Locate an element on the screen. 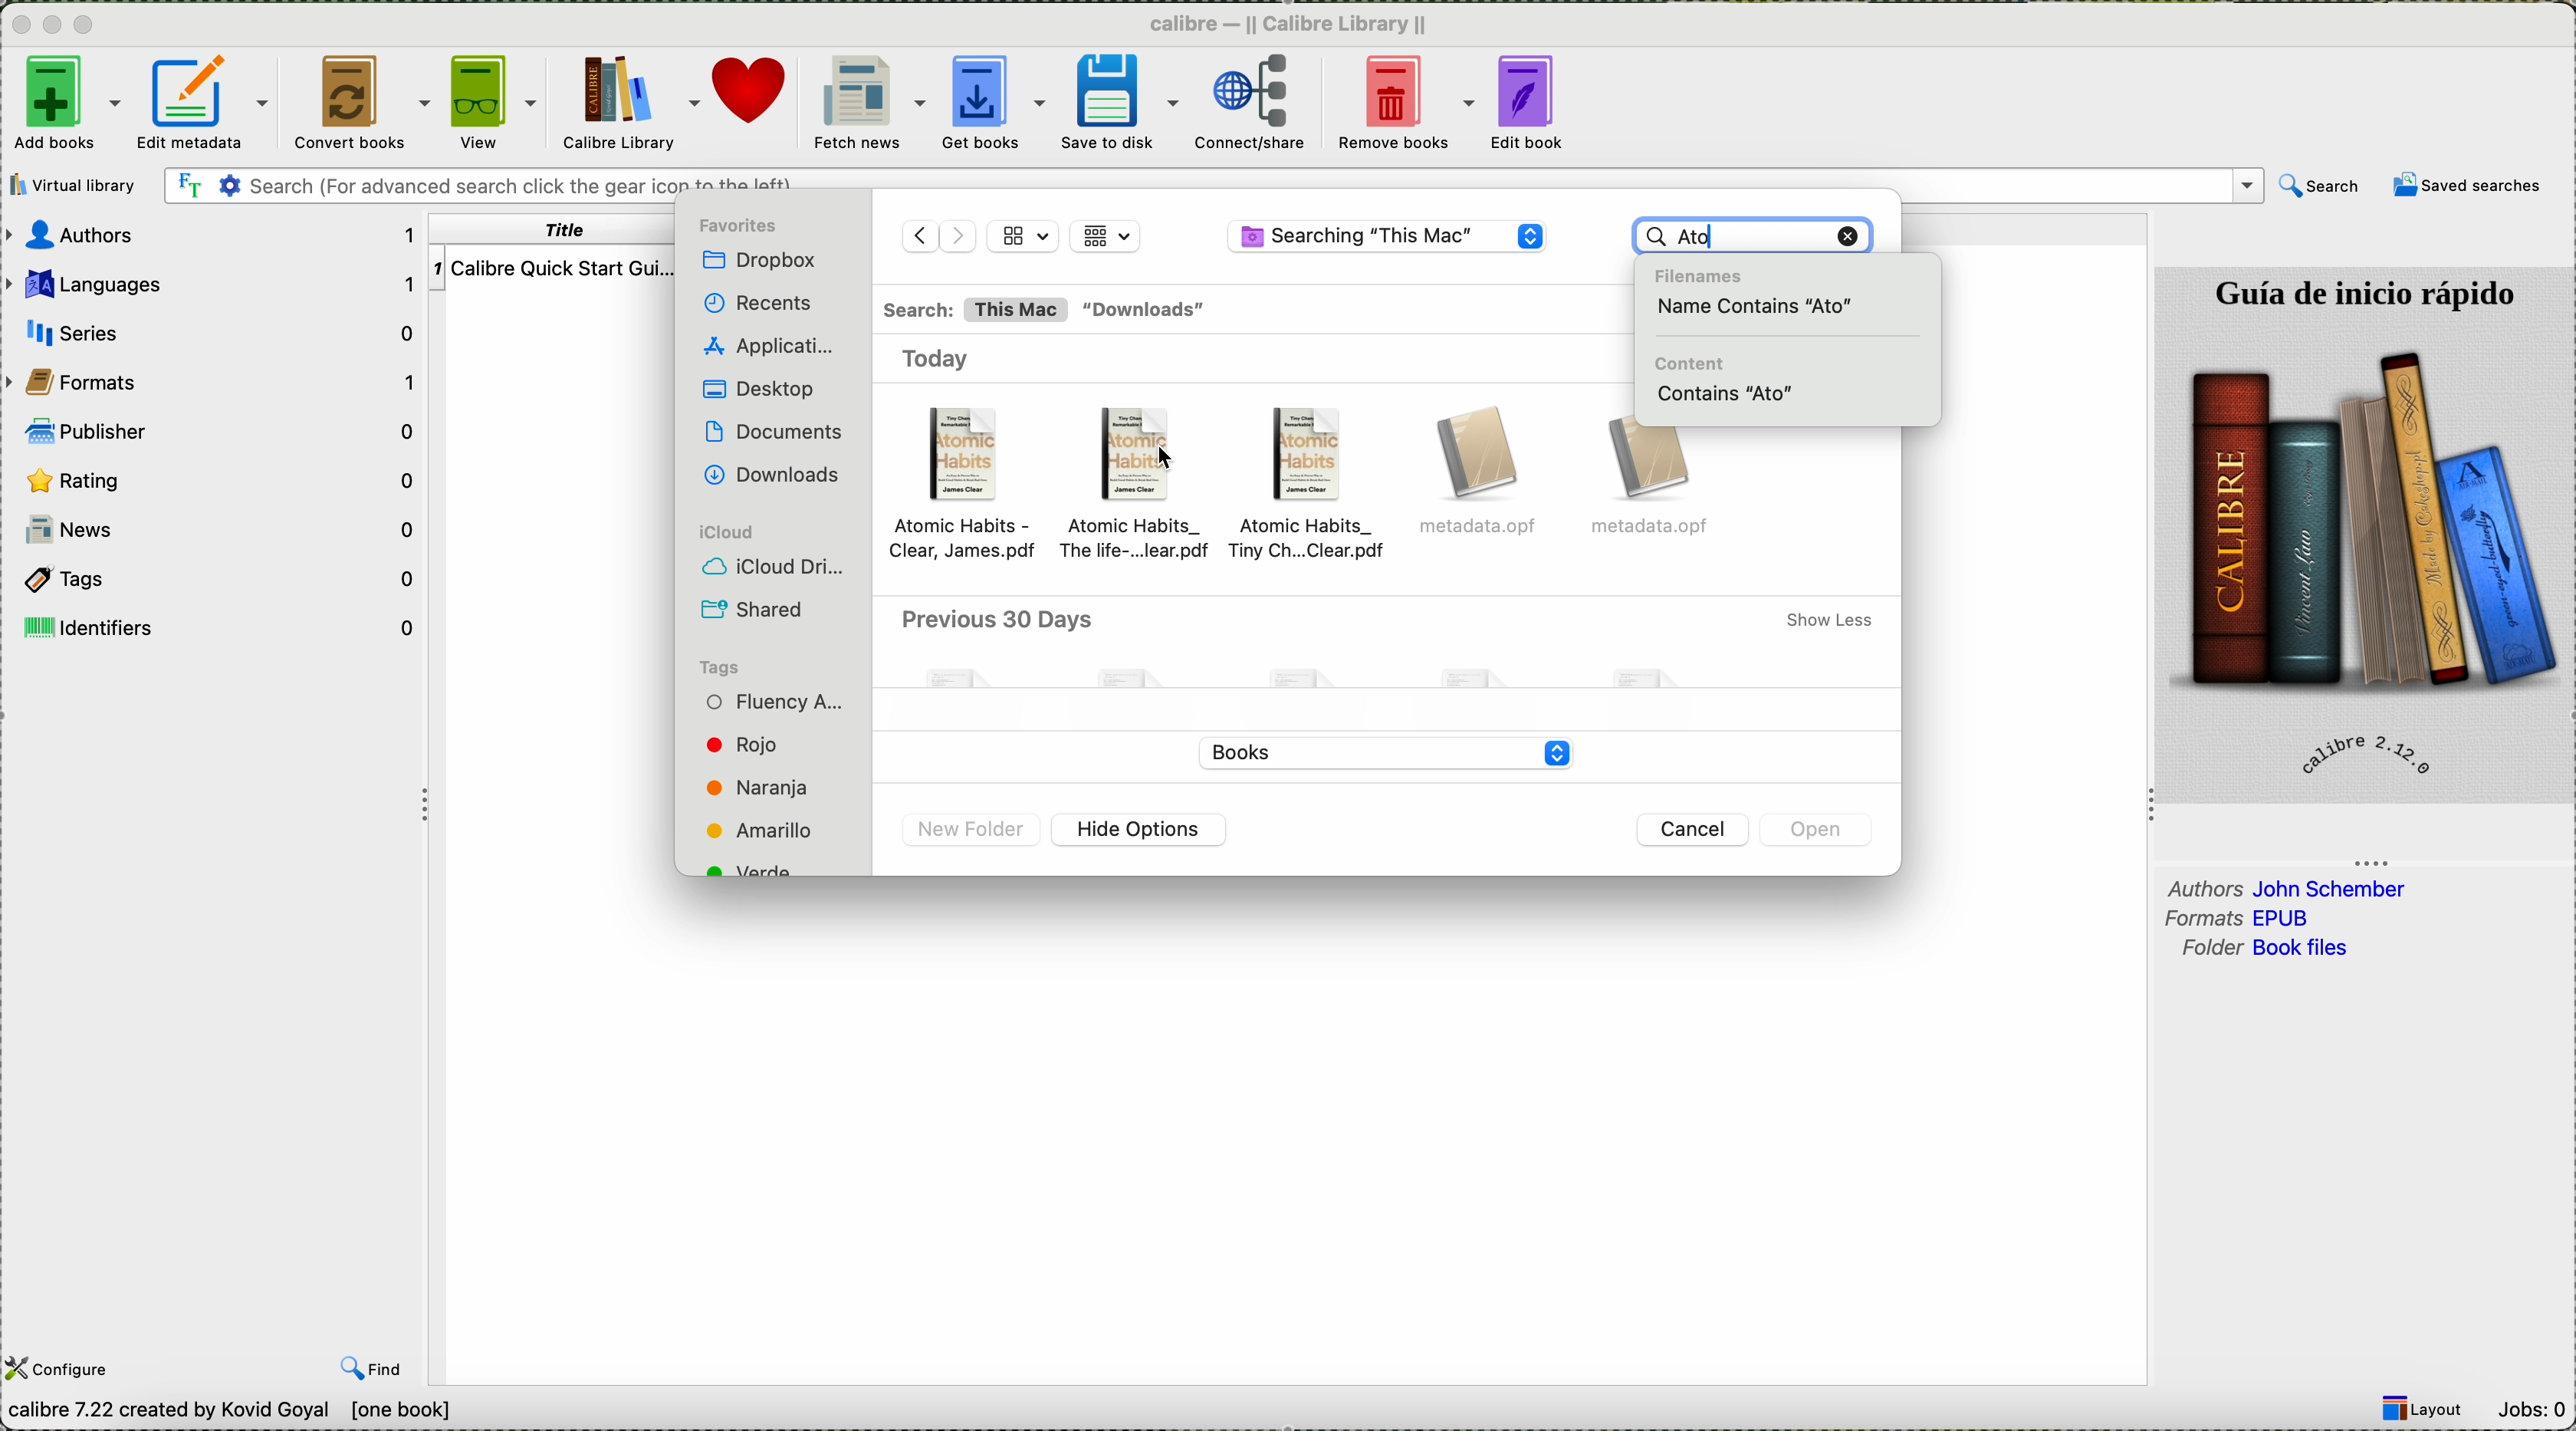  file is located at coordinates (1315, 489).